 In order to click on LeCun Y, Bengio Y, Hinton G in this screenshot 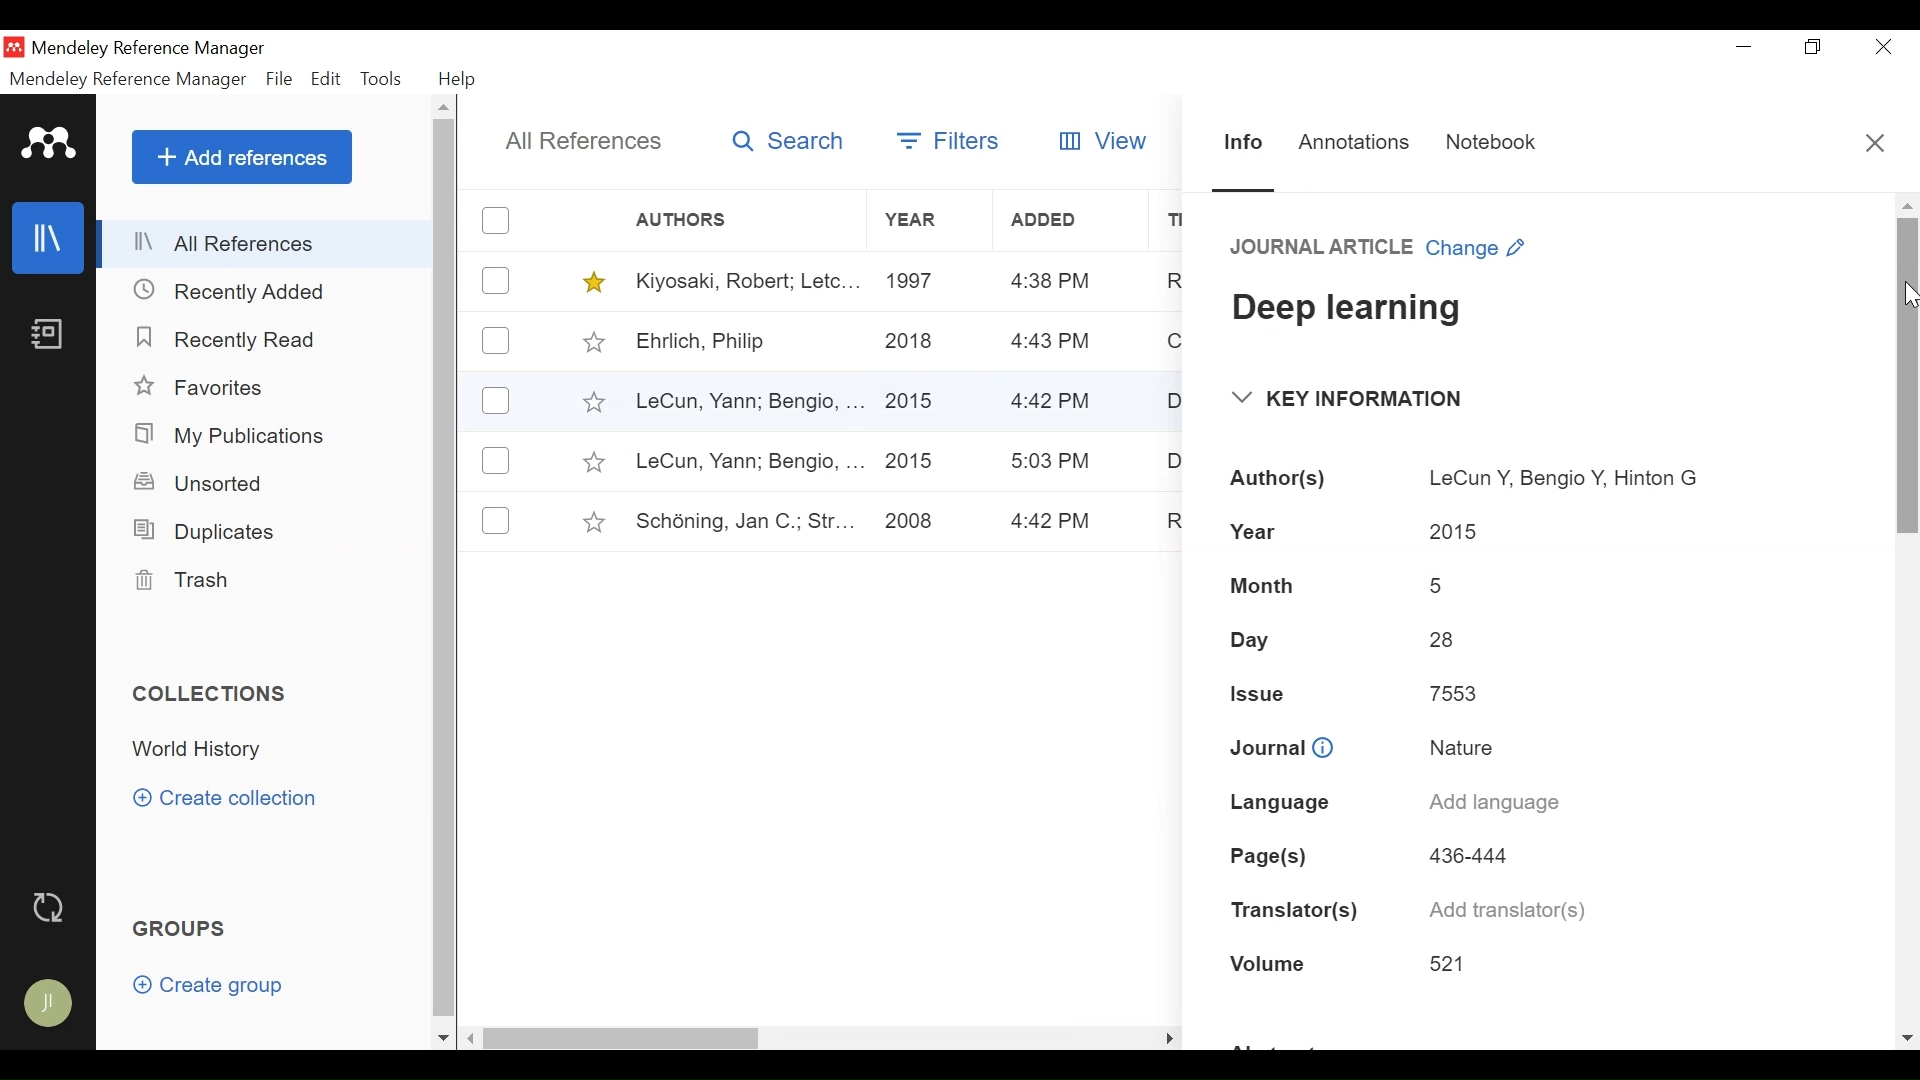, I will do `click(1564, 470)`.